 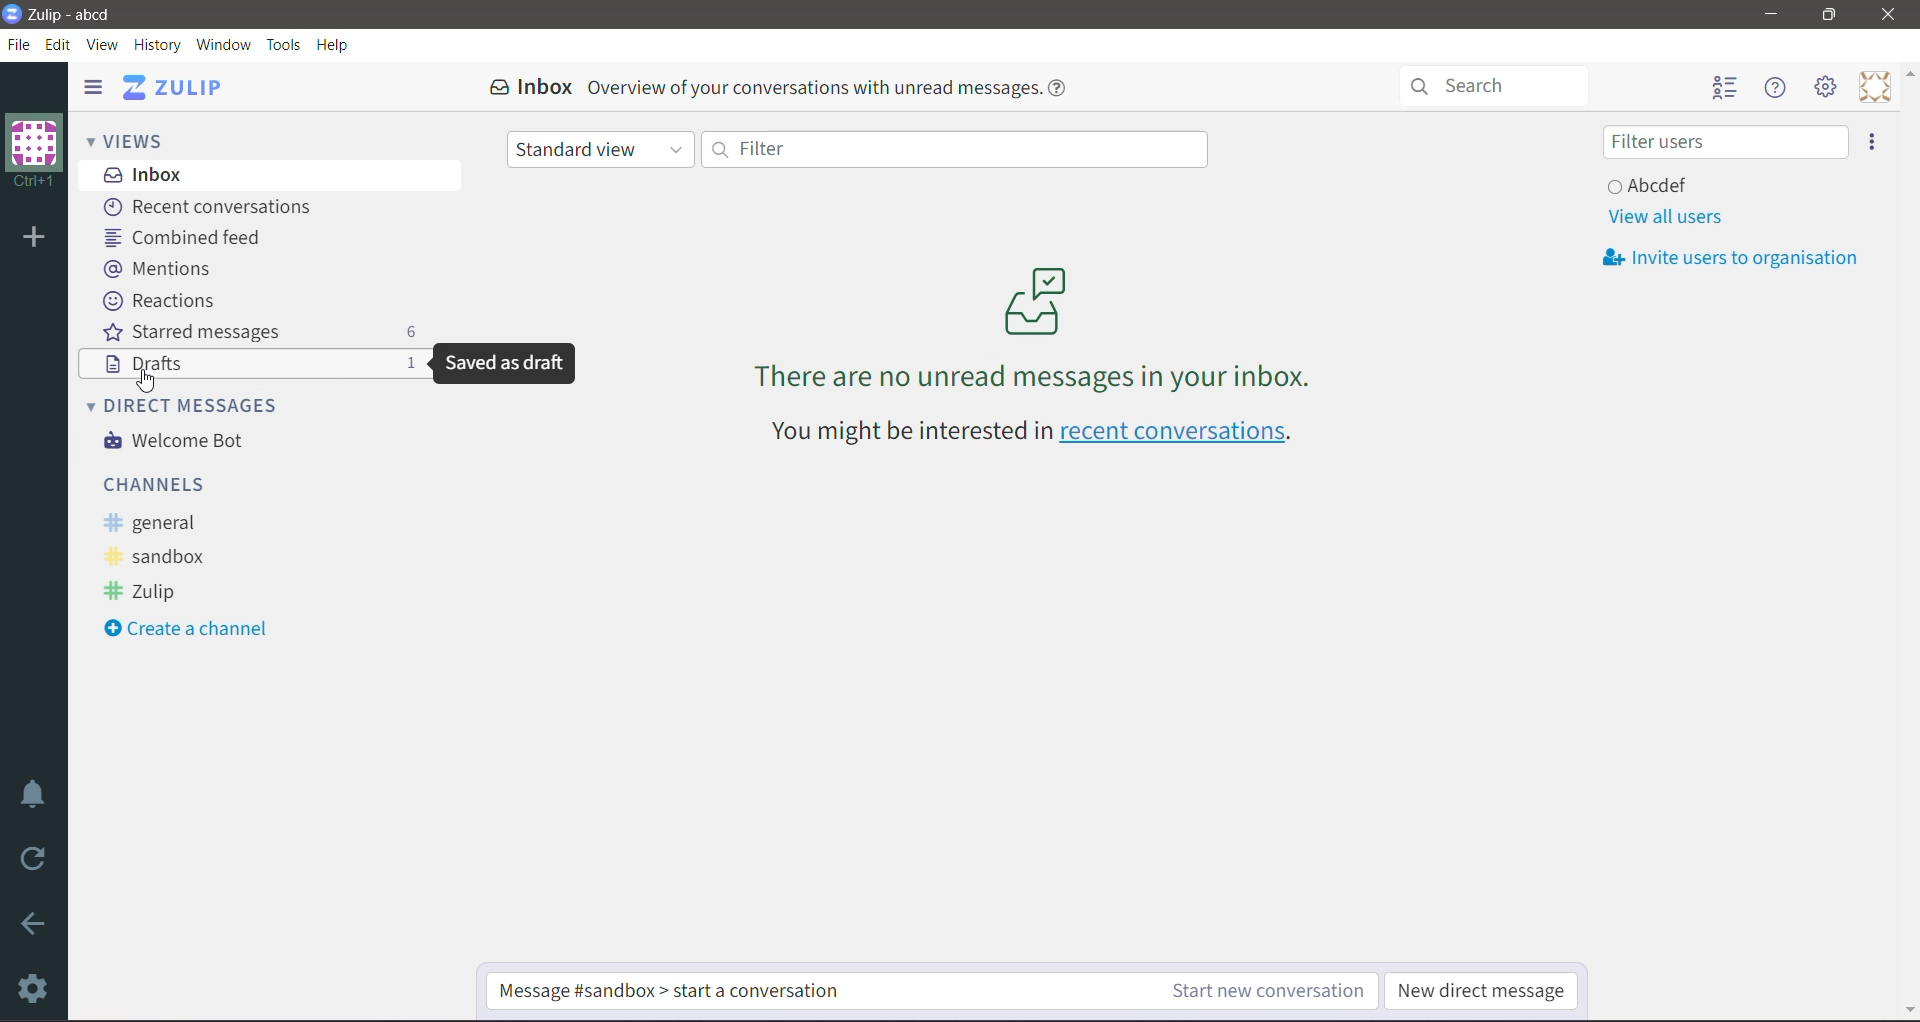 What do you see at coordinates (284, 45) in the screenshot?
I see `Tools` at bounding box center [284, 45].